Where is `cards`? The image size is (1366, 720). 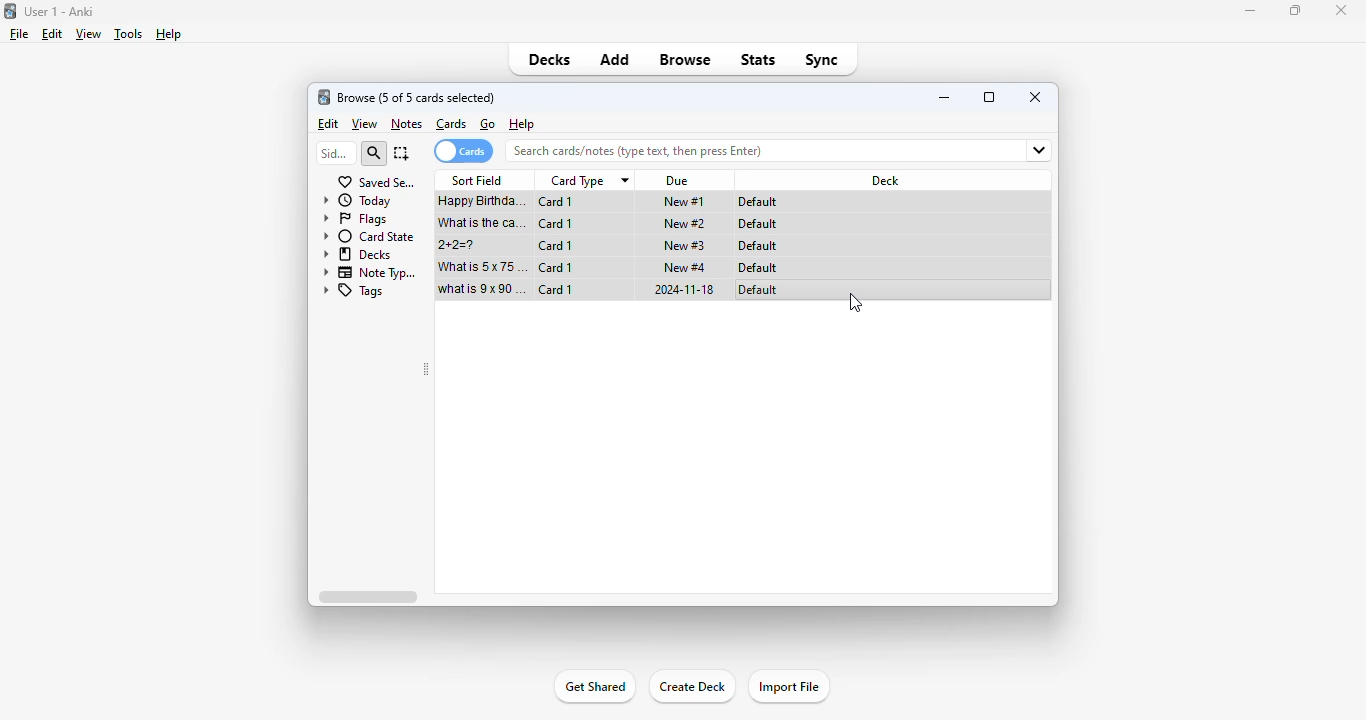
cards is located at coordinates (463, 151).